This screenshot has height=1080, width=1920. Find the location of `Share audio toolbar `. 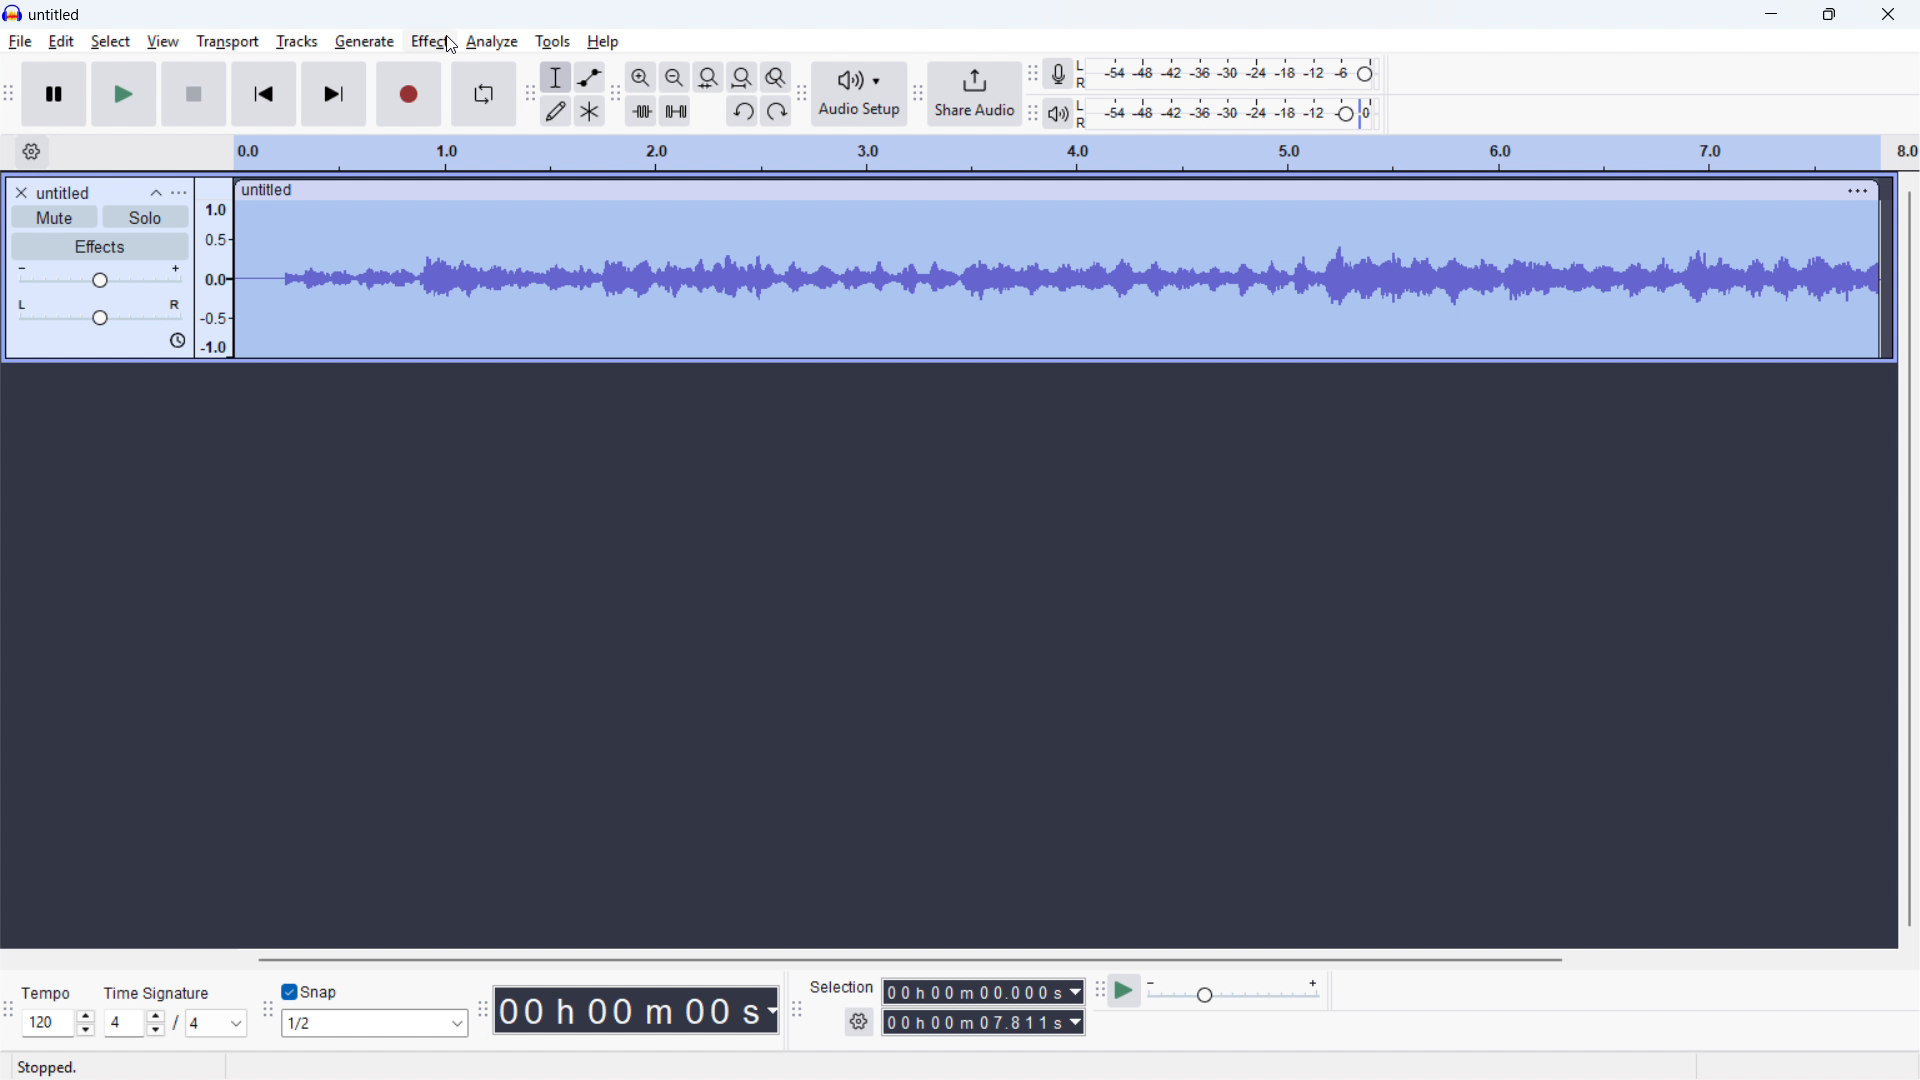

Share audio toolbar  is located at coordinates (917, 95).